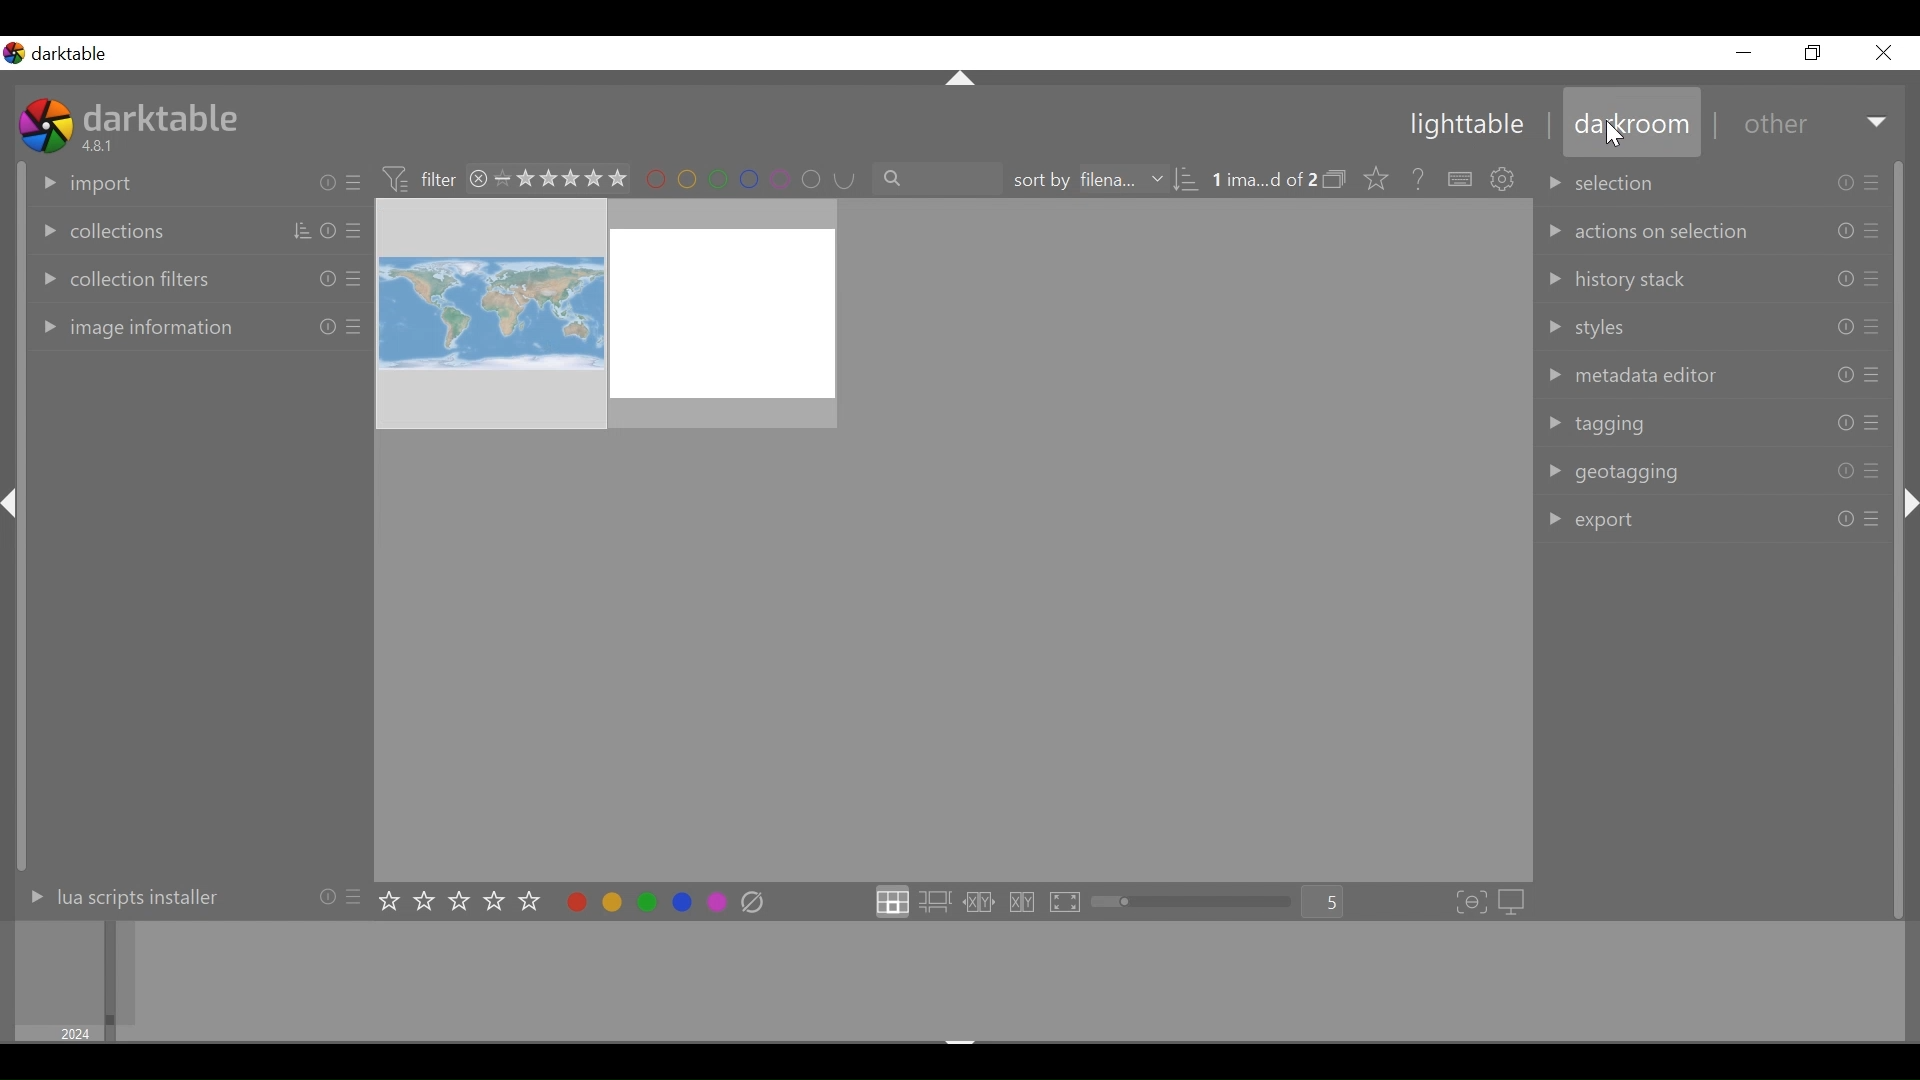 This screenshot has height=1080, width=1920. What do you see at coordinates (939, 903) in the screenshot?
I see `click to enter zoomable lighttable layout` at bounding box center [939, 903].